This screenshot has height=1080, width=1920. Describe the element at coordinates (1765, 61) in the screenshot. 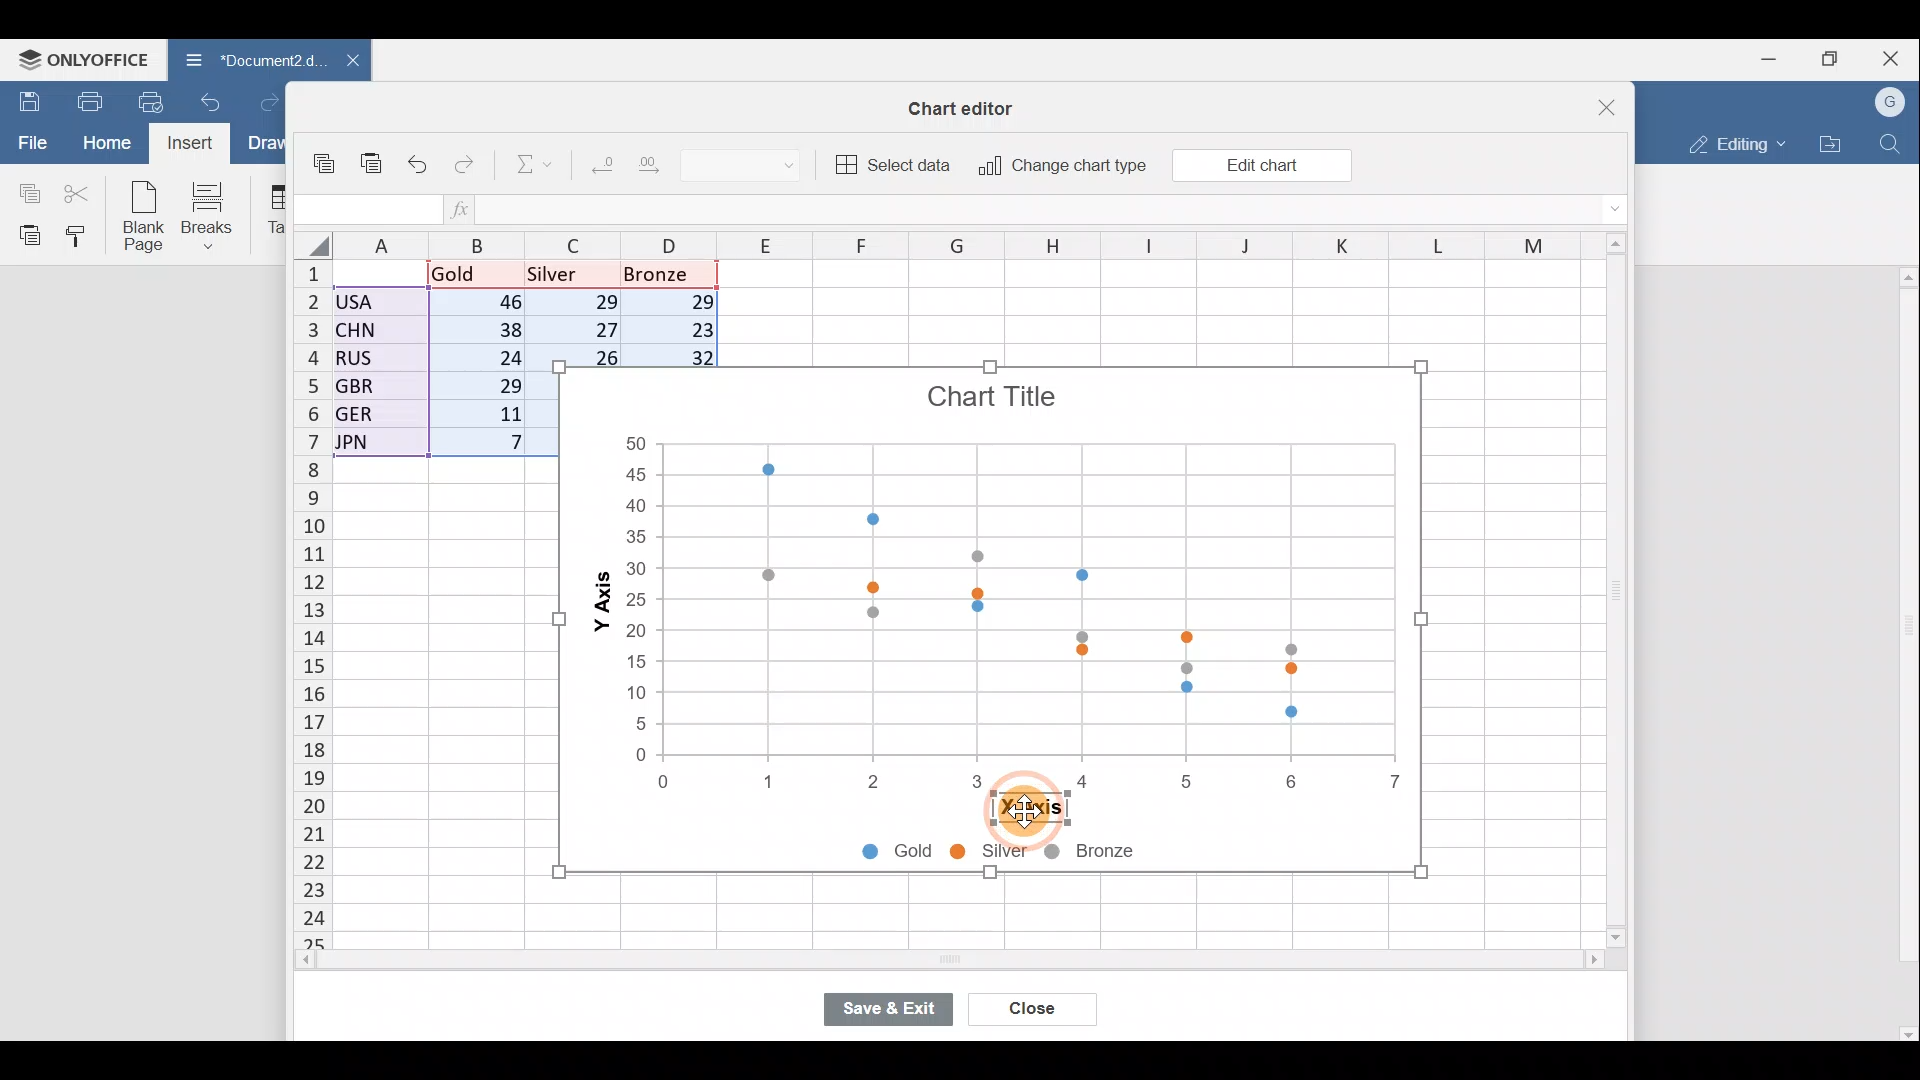

I see `Minimize` at that location.